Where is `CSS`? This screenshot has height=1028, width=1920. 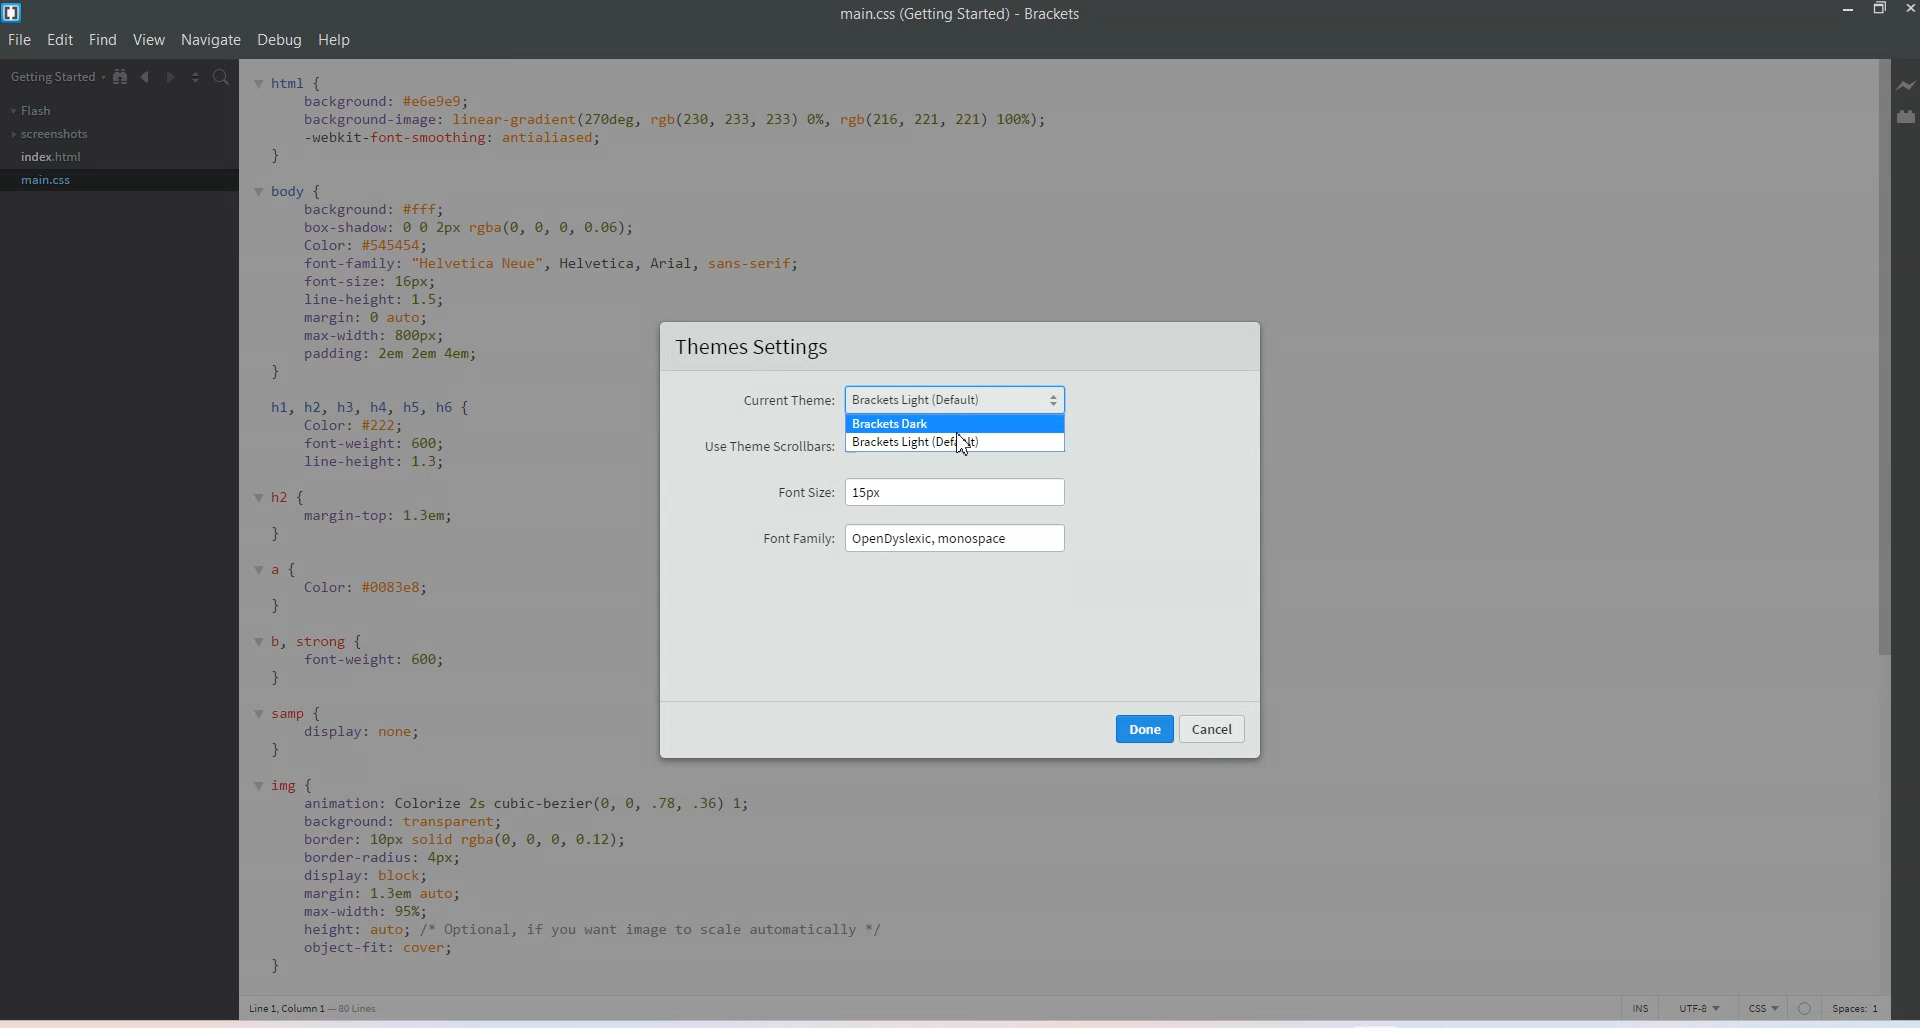
CSS is located at coordinates (1764, 1007).